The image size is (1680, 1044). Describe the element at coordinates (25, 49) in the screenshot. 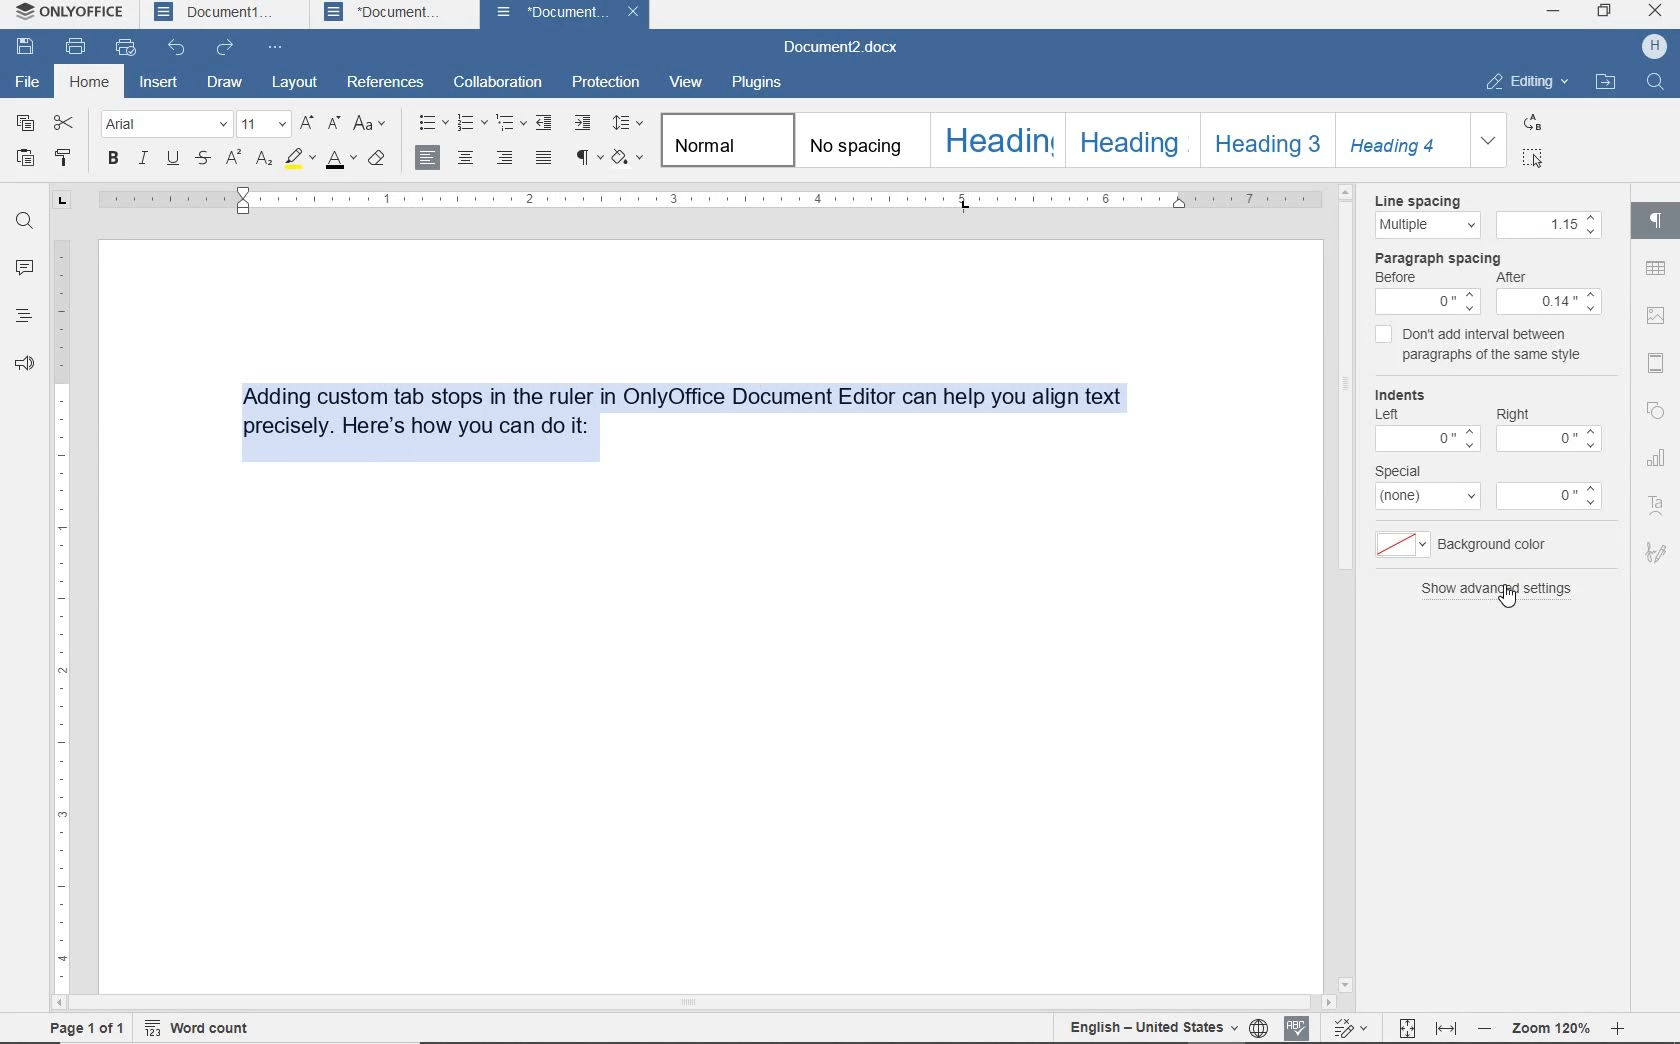

I see `save` at that location.